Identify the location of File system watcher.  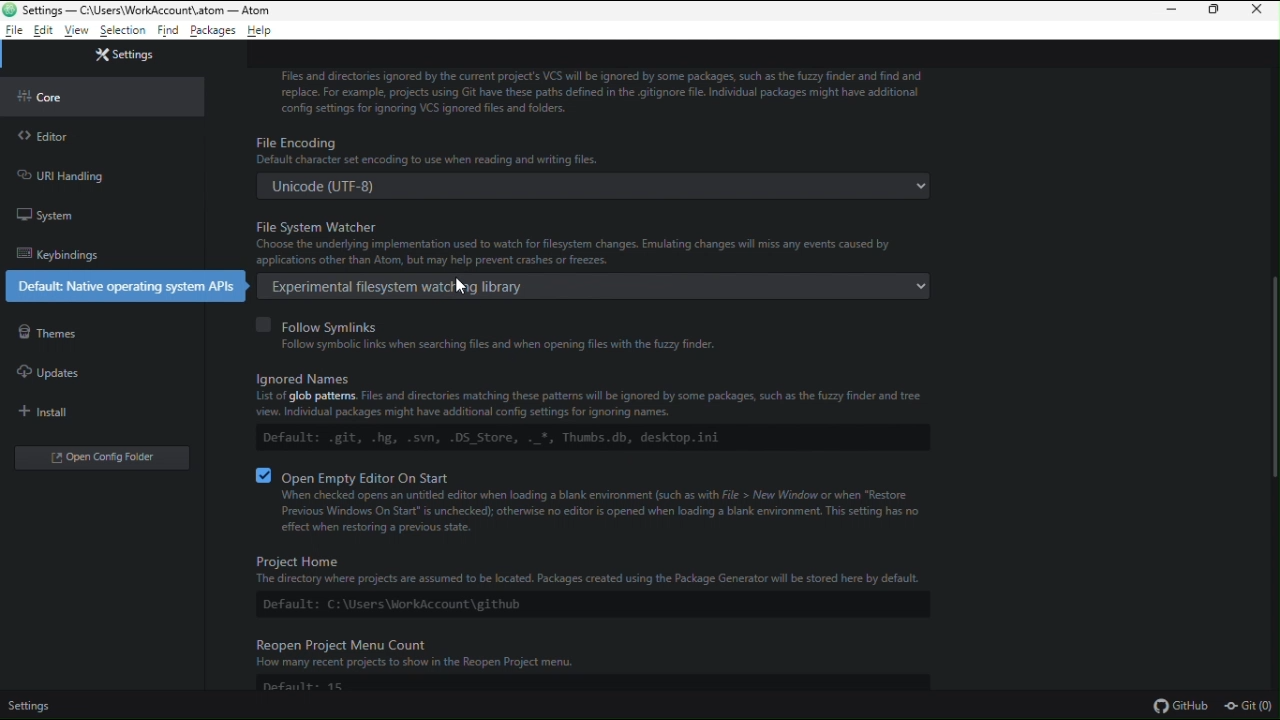
(590, 245).